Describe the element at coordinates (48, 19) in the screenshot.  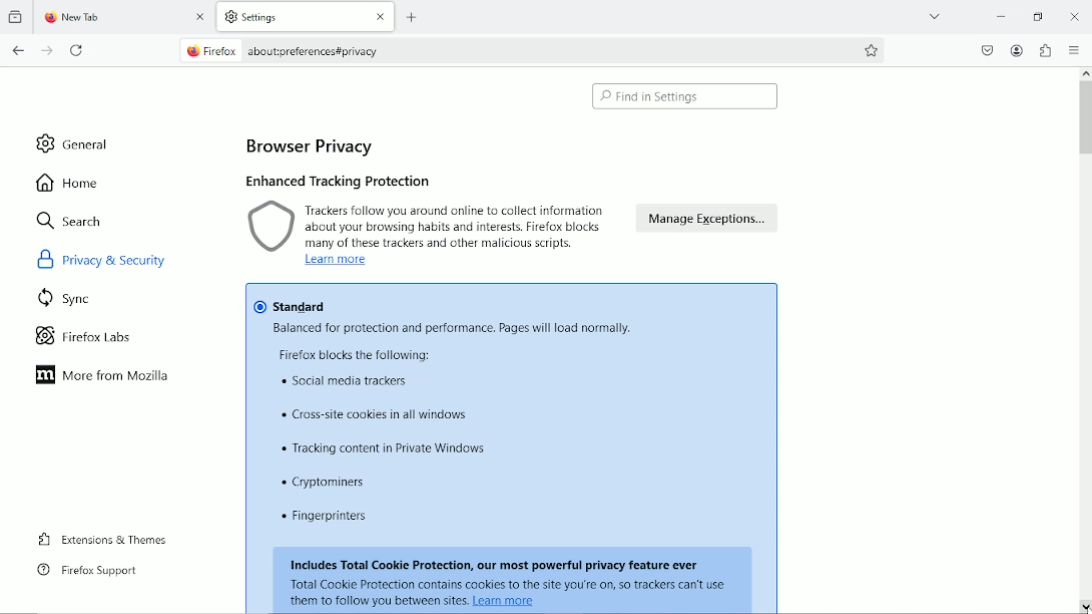
I see `firefox logo` at that location.